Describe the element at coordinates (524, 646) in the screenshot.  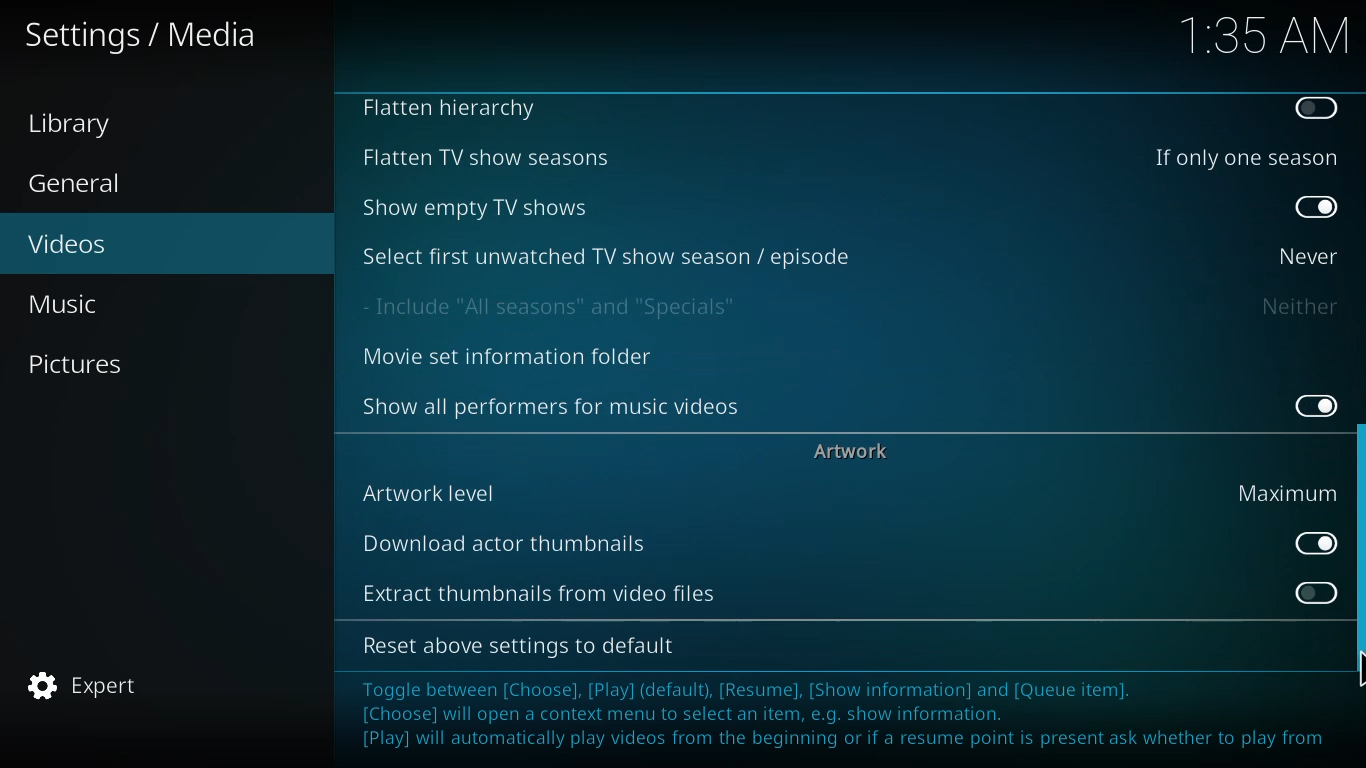
I see `reset above settings to default` at that location.